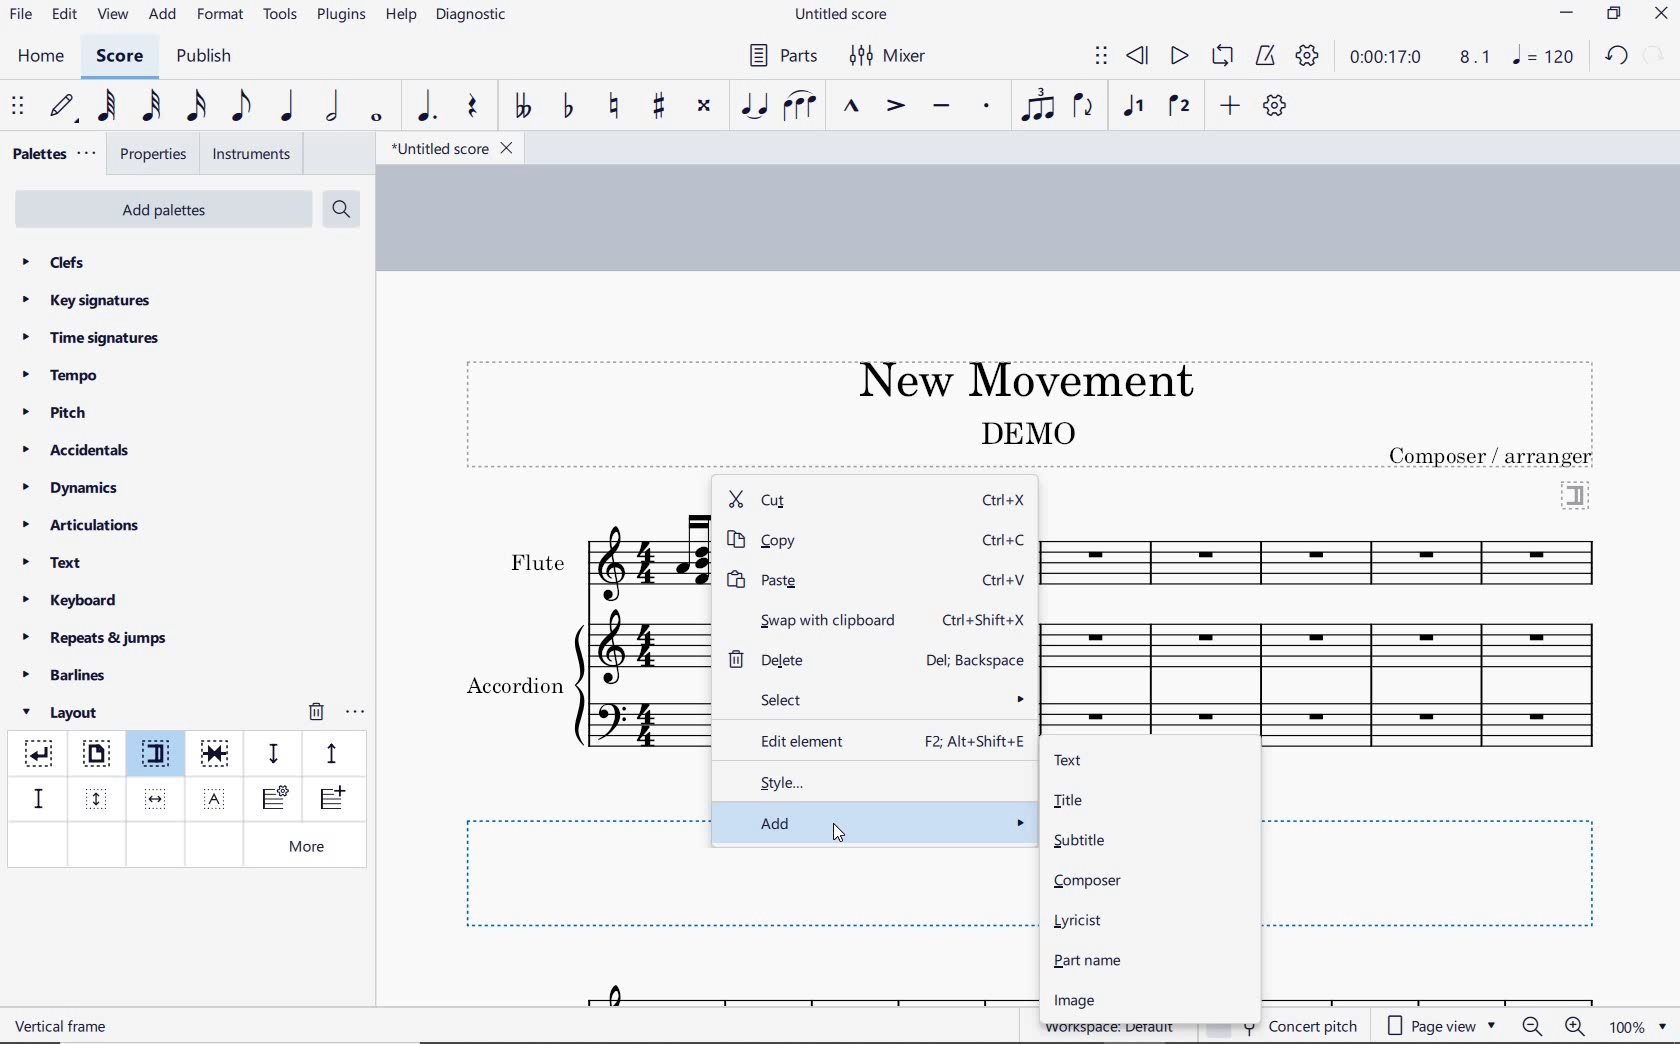  I want to click on style, so click(876, 780).